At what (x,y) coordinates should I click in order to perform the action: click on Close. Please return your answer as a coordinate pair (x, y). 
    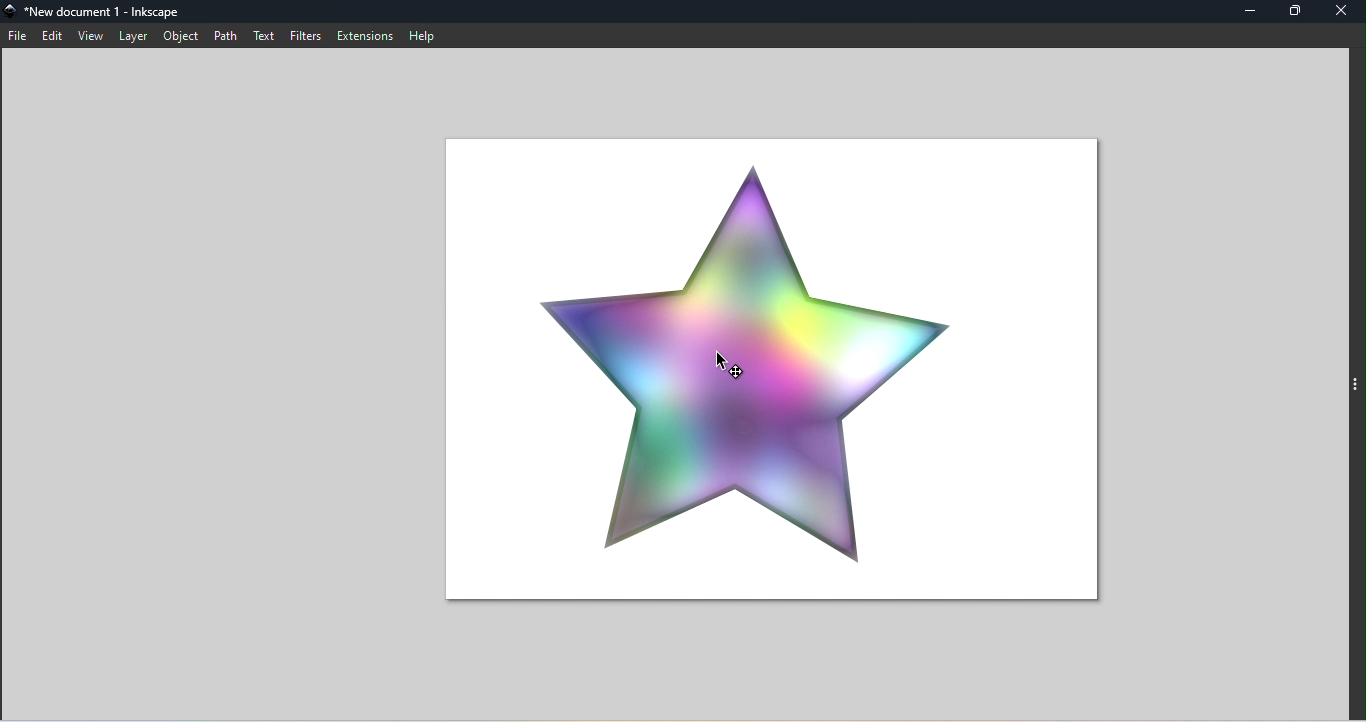
    Looking at the image, I should click on (1342, 12).